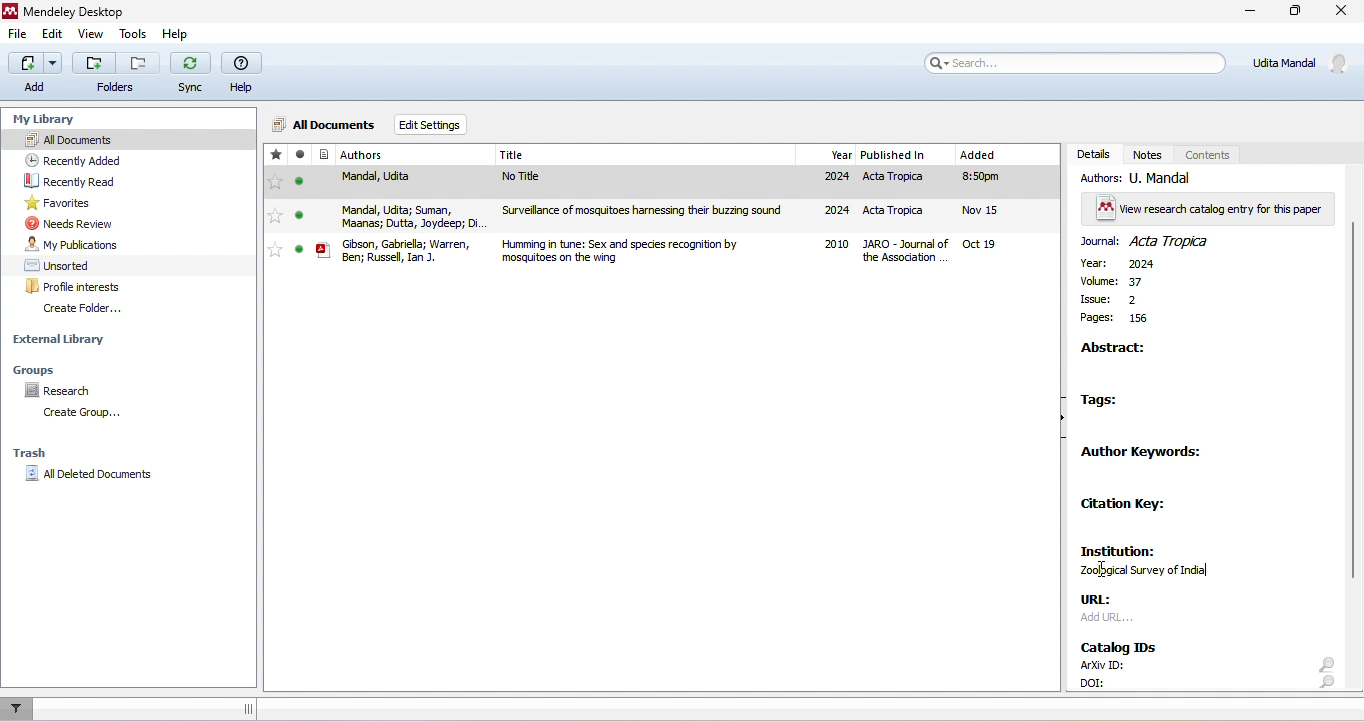 This screenshot has height=722, width=1364. What do you see at coordinates (116, 88) in the screenshot?
I see `folders` at bounding box center [116, 88].